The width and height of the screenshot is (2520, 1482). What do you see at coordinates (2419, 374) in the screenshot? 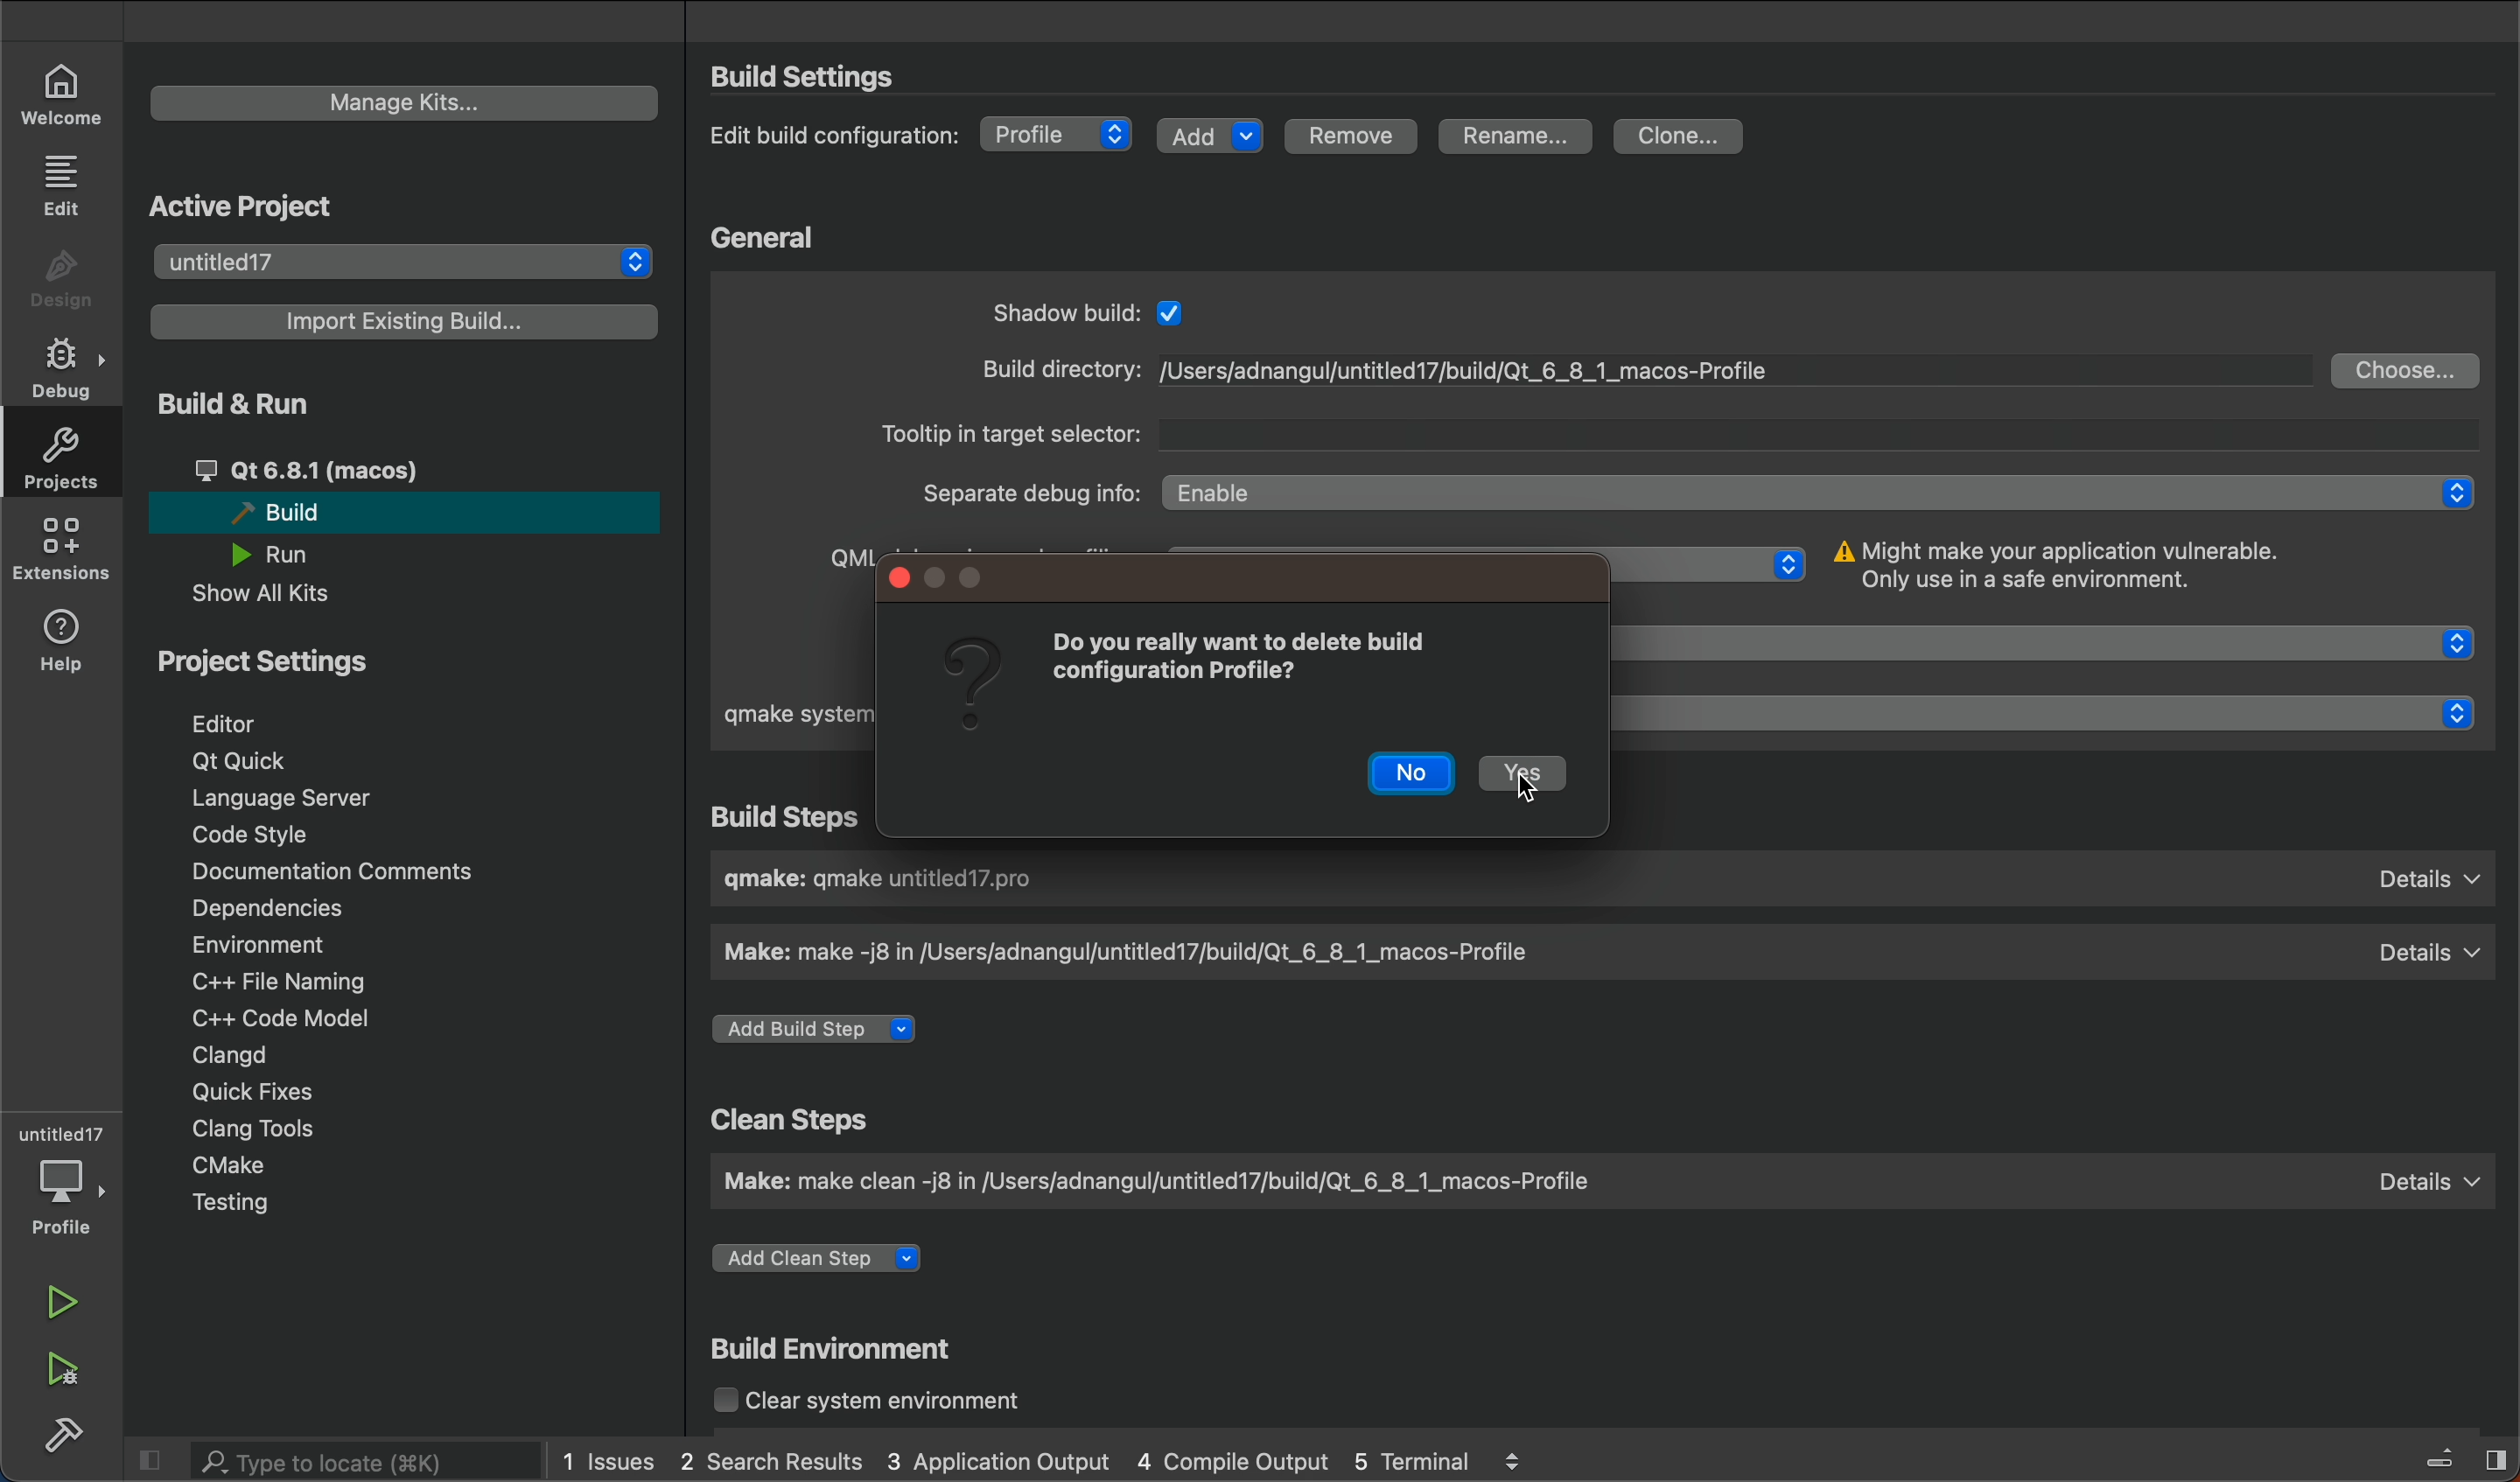
I see `choose` at bounding box center [2419, 374].